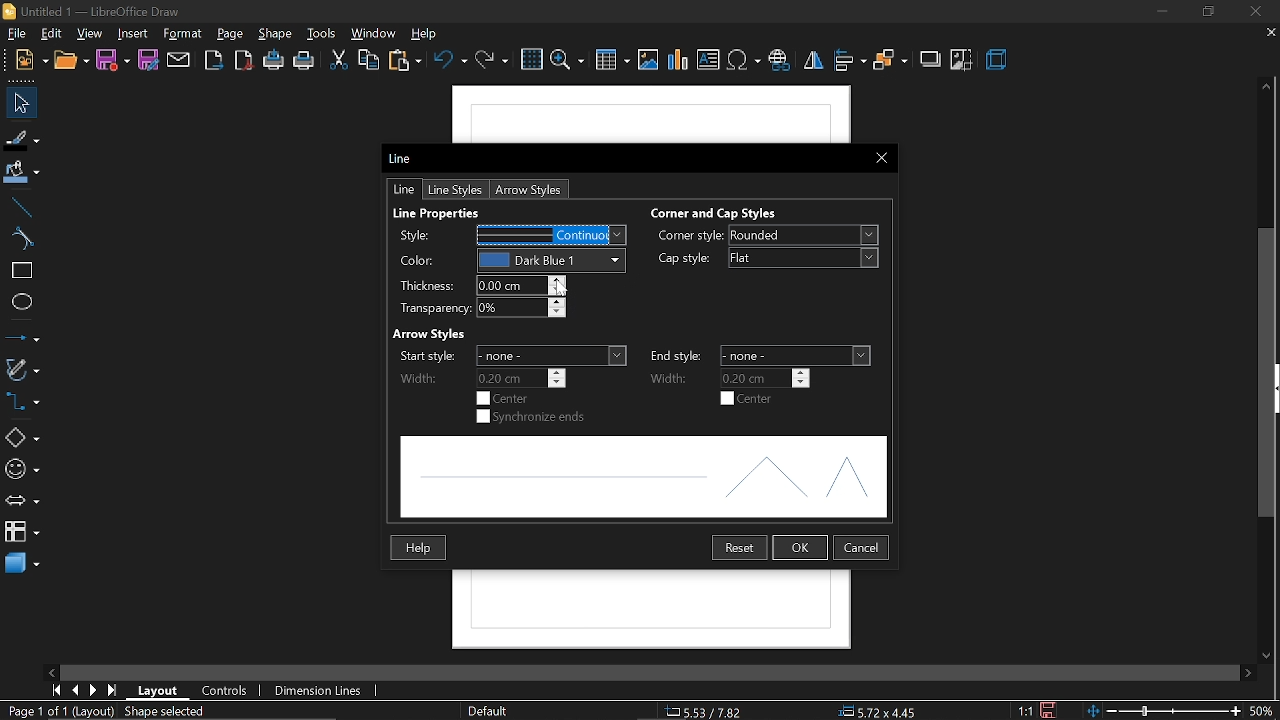  What do you see at coordinates (533, 418) in the screenshot?
I see `synchronize` at bounding box center [533, 418].